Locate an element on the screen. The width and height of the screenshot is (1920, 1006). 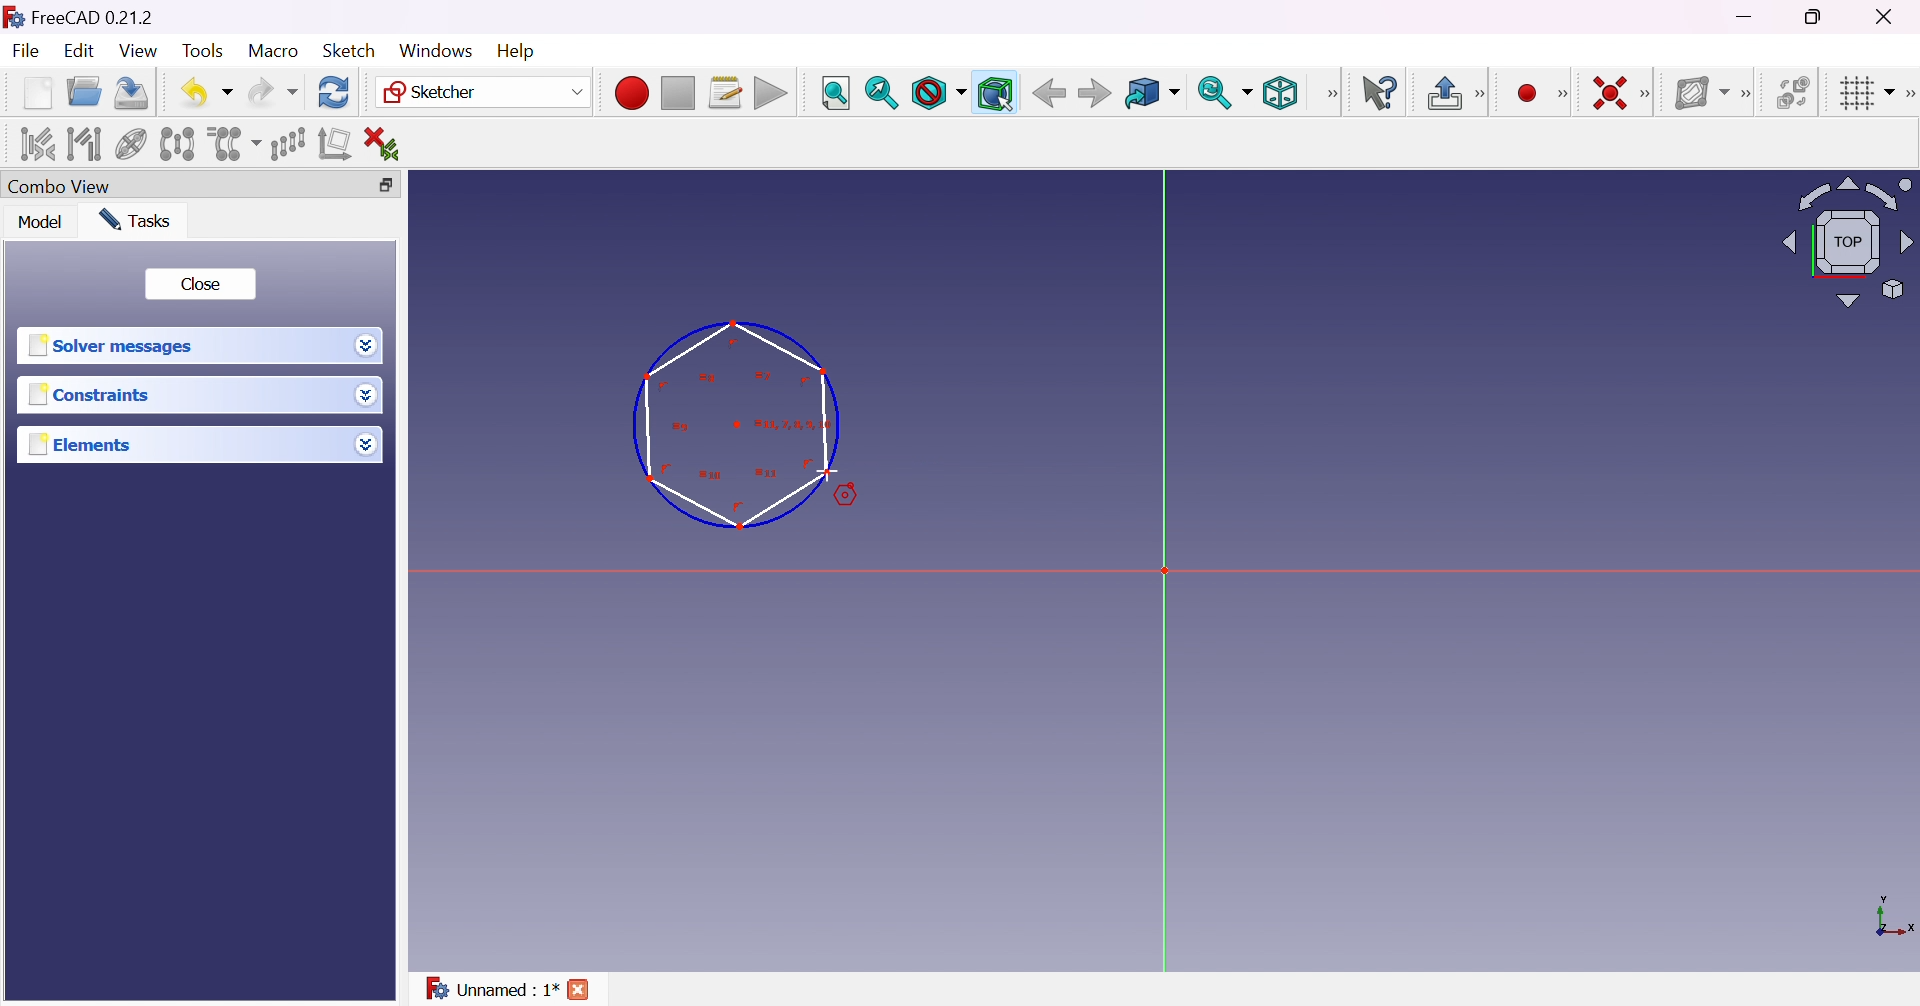
[Sketcher edit model] is located at coordinates (1482, 95).